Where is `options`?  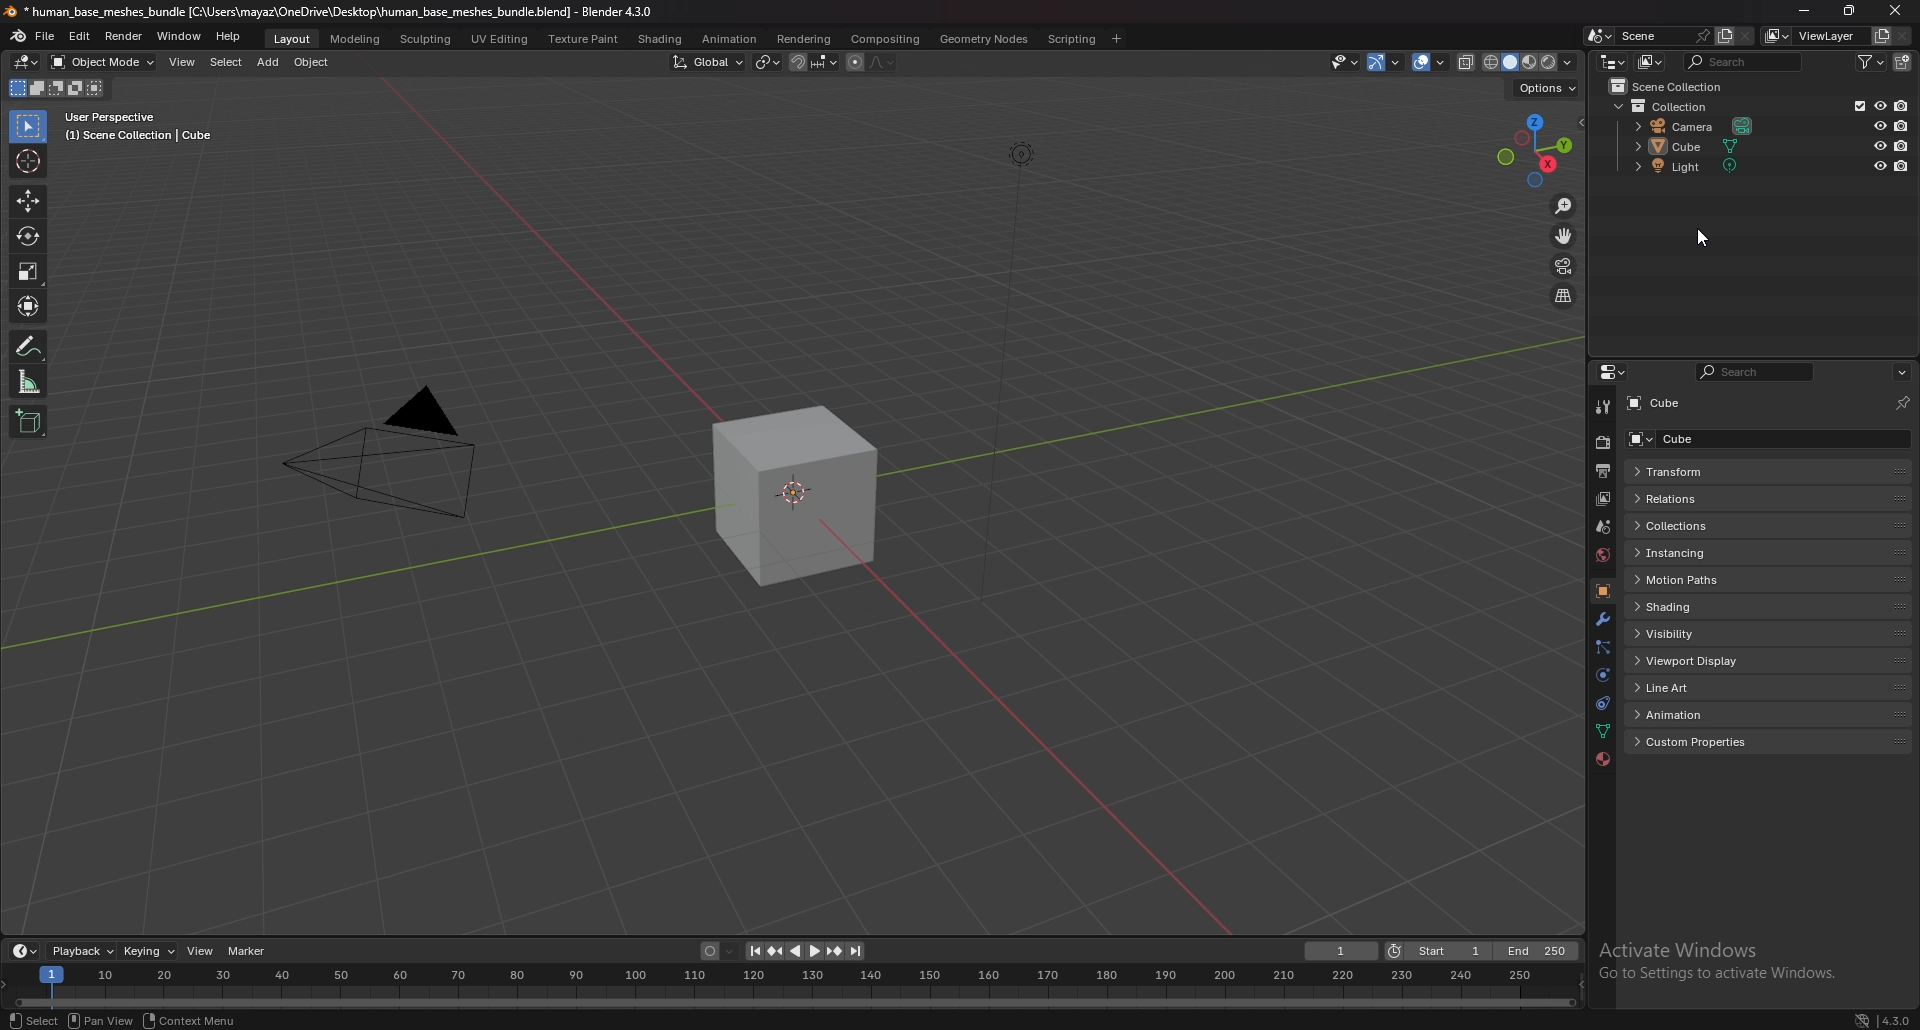 options is located at coordinates (1901, 373).